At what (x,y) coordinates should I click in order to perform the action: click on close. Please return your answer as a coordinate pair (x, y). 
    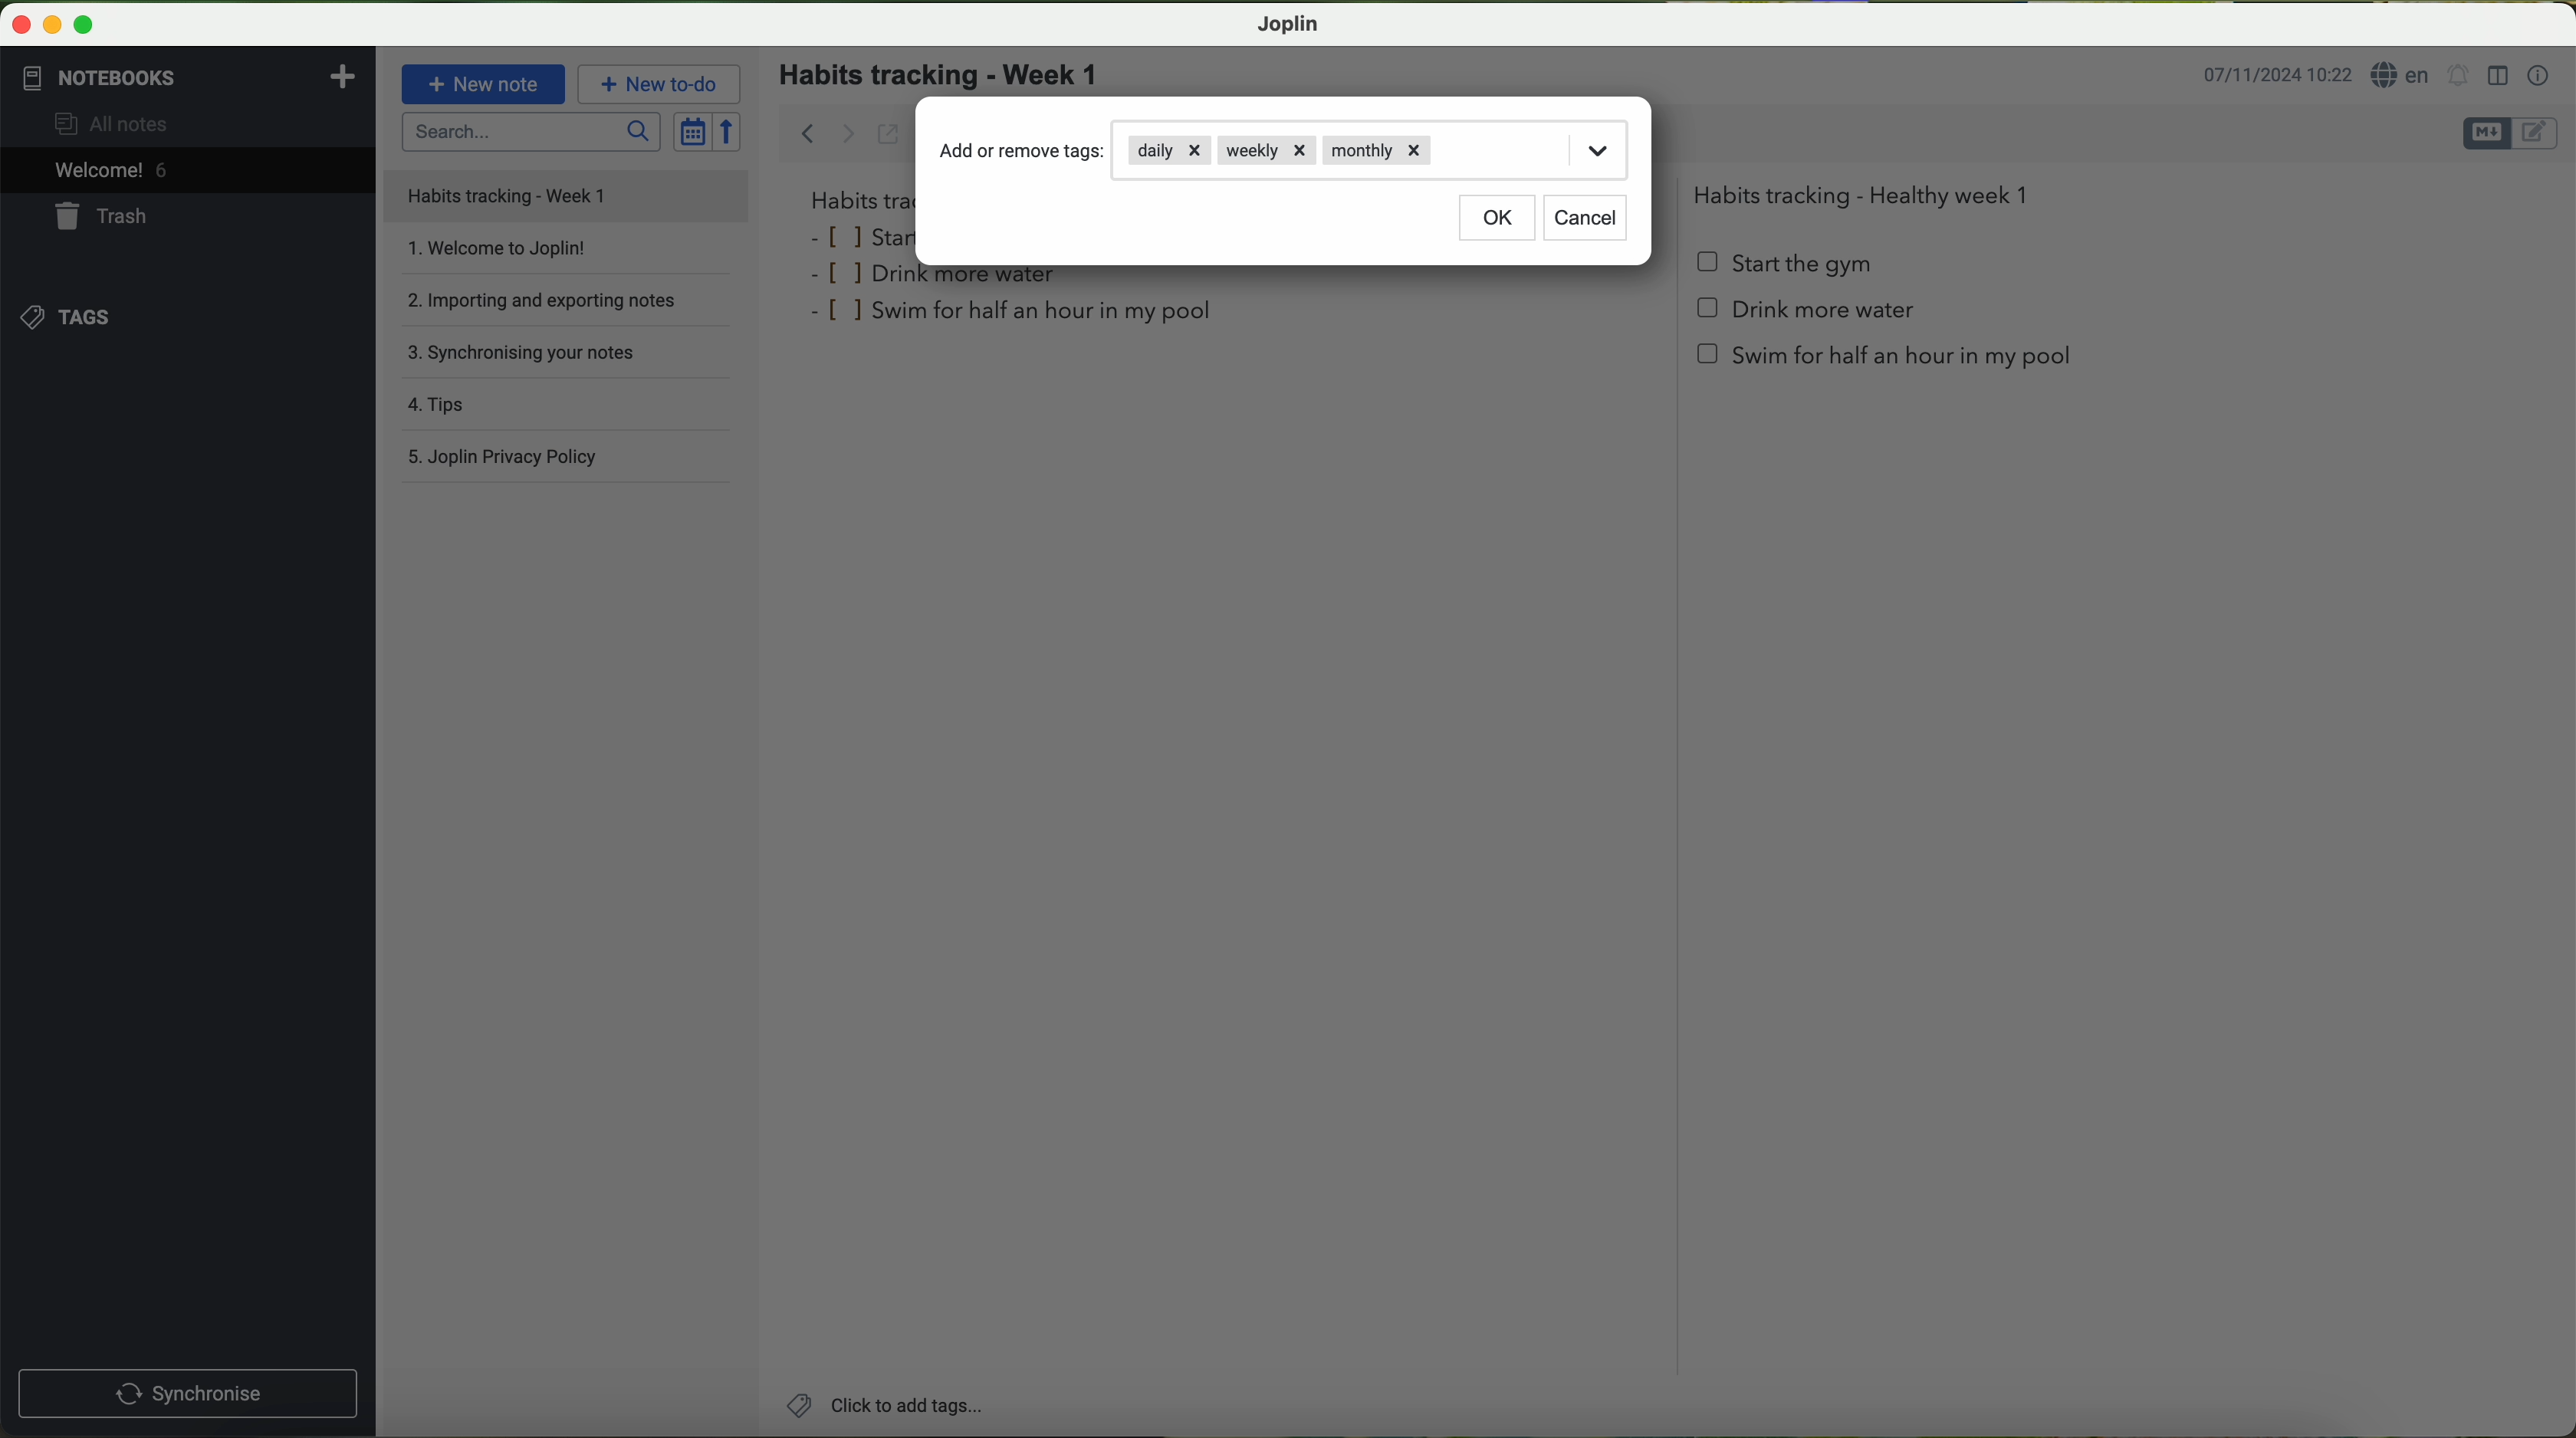
    Looking at the image, I should click on (16, 21).